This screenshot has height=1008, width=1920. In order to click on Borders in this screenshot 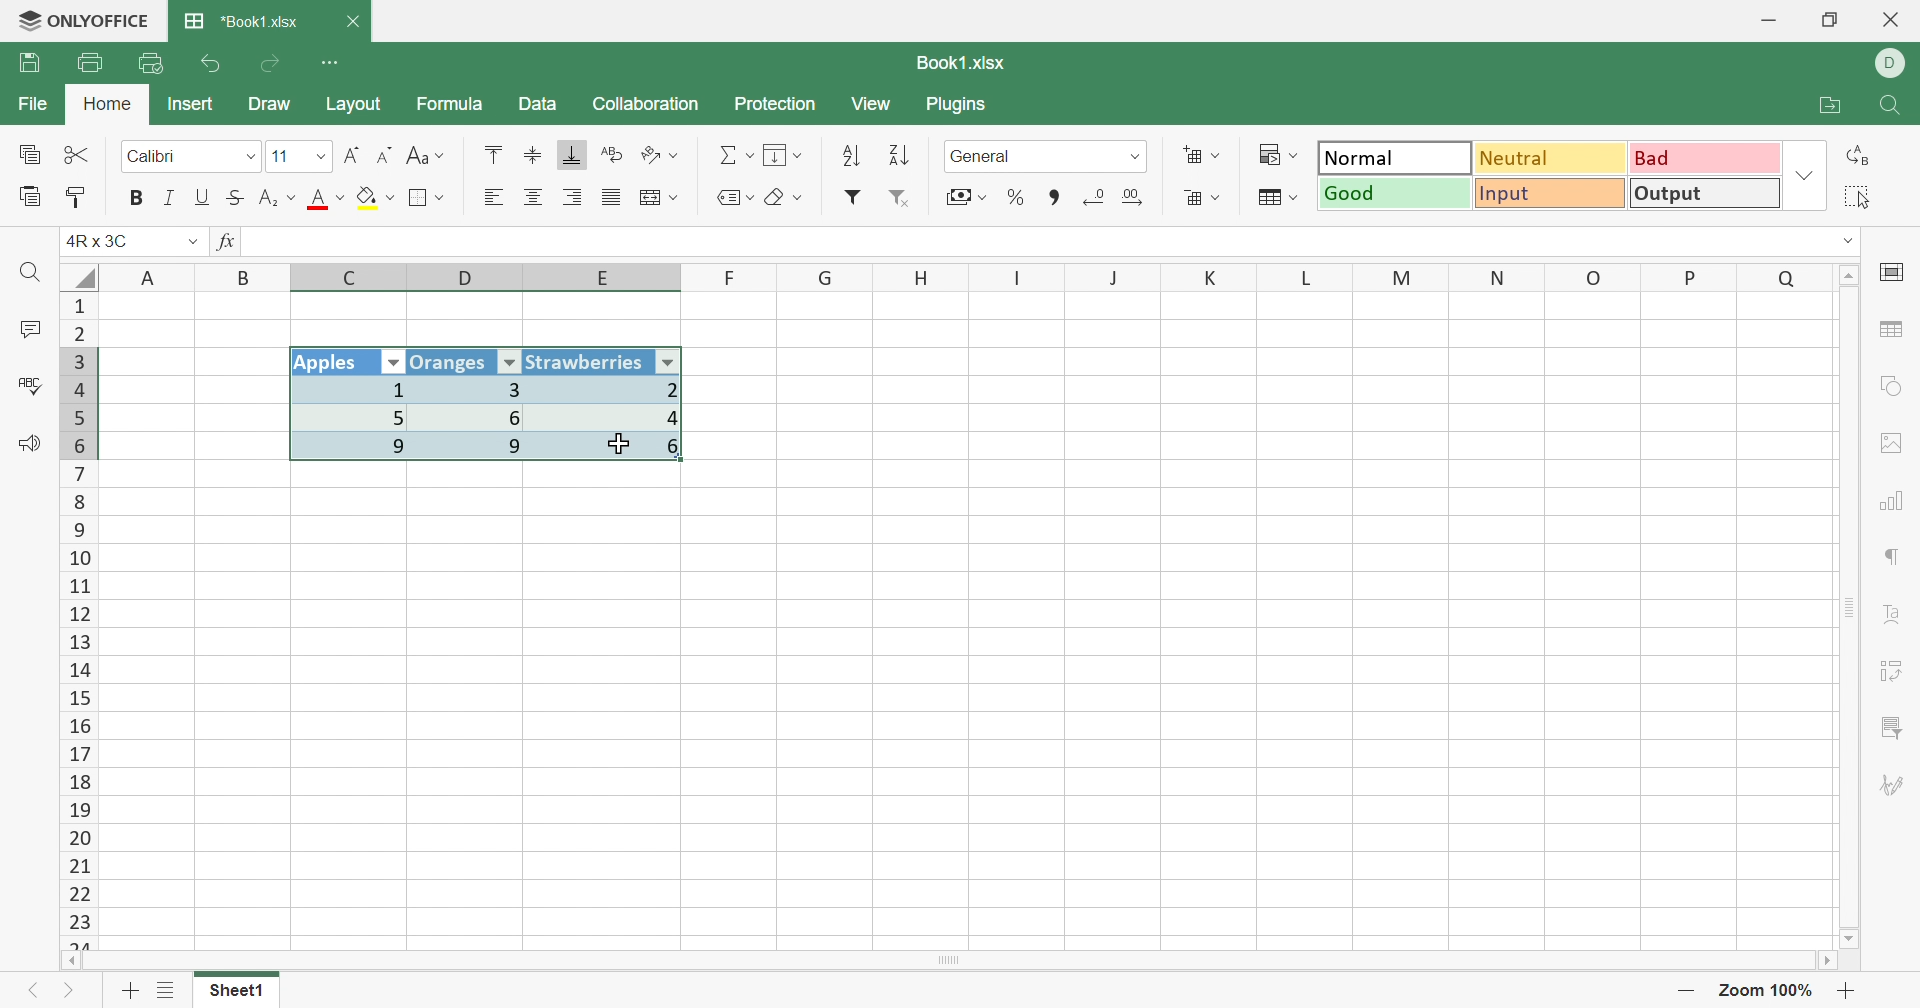, I will do `click(427, 198)`.